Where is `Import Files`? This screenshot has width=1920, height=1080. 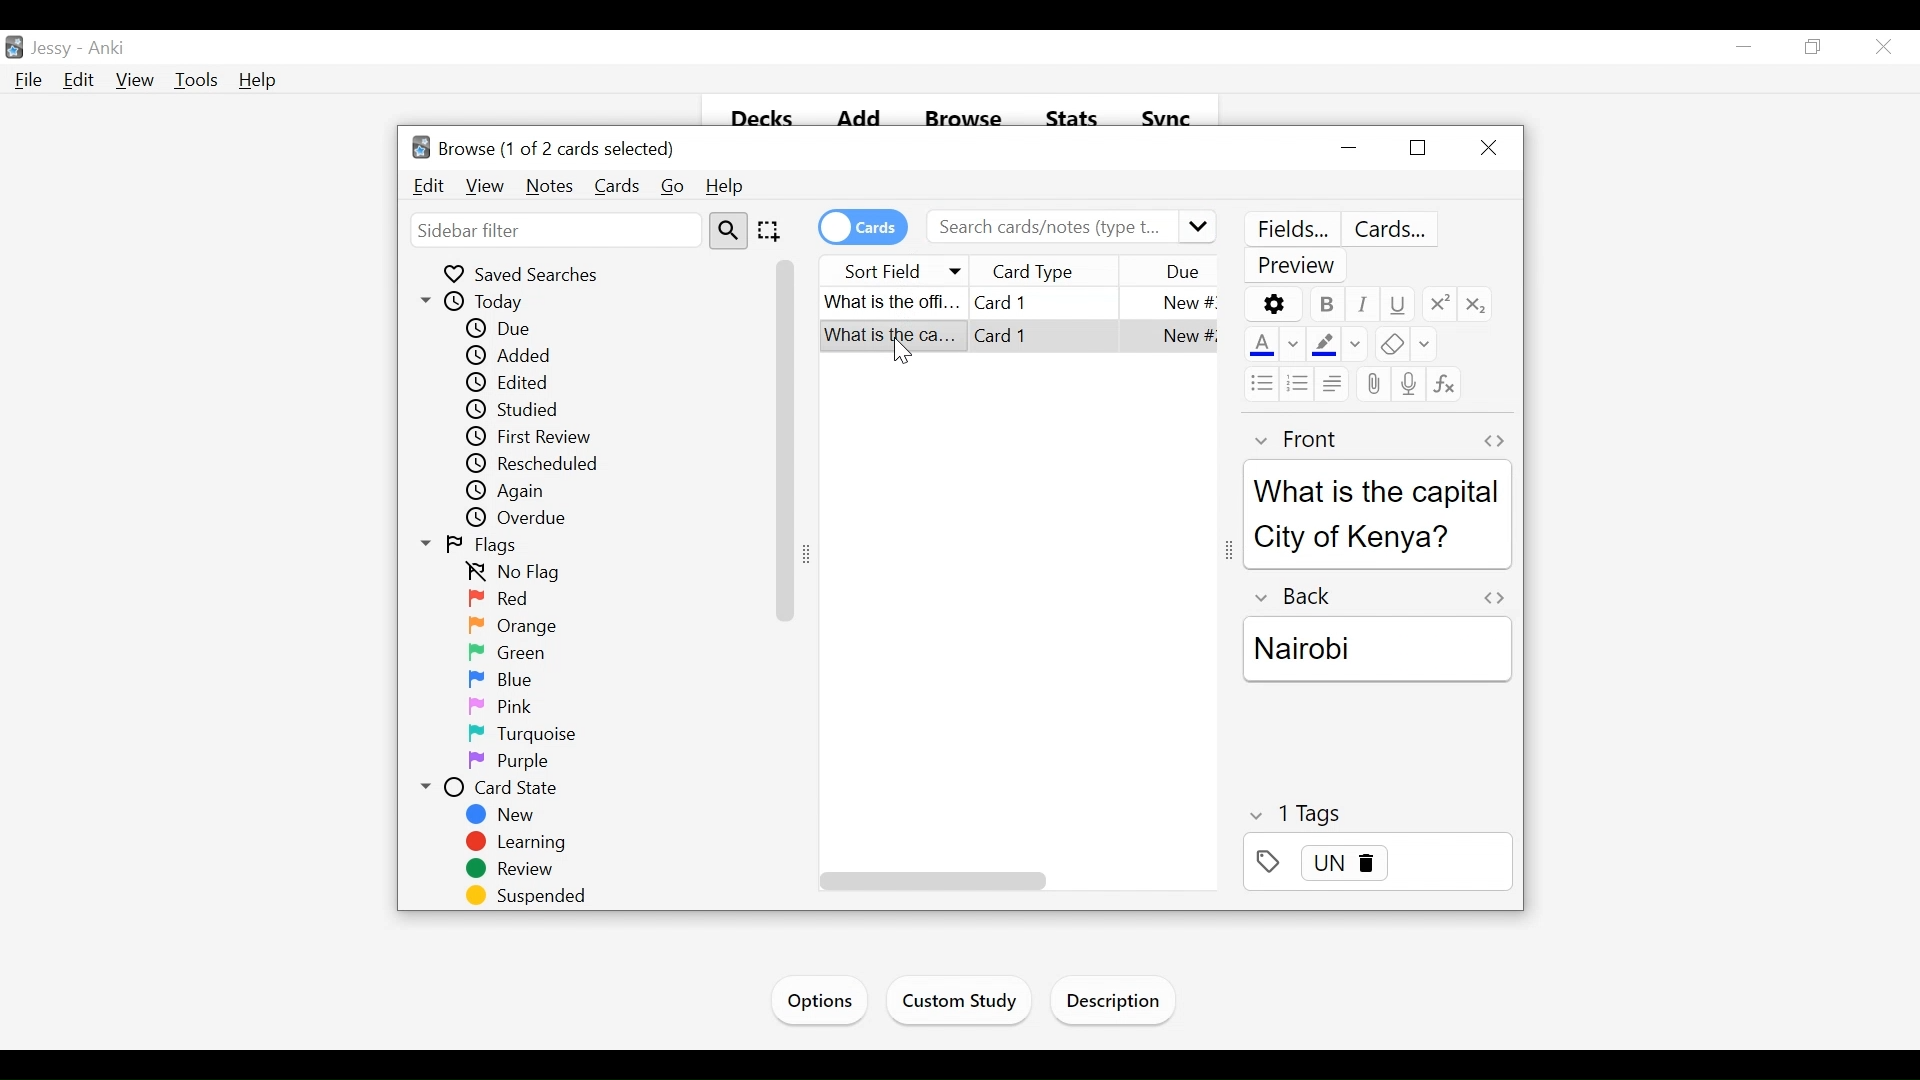
Import Files is located at coordinates (1118, 1004).